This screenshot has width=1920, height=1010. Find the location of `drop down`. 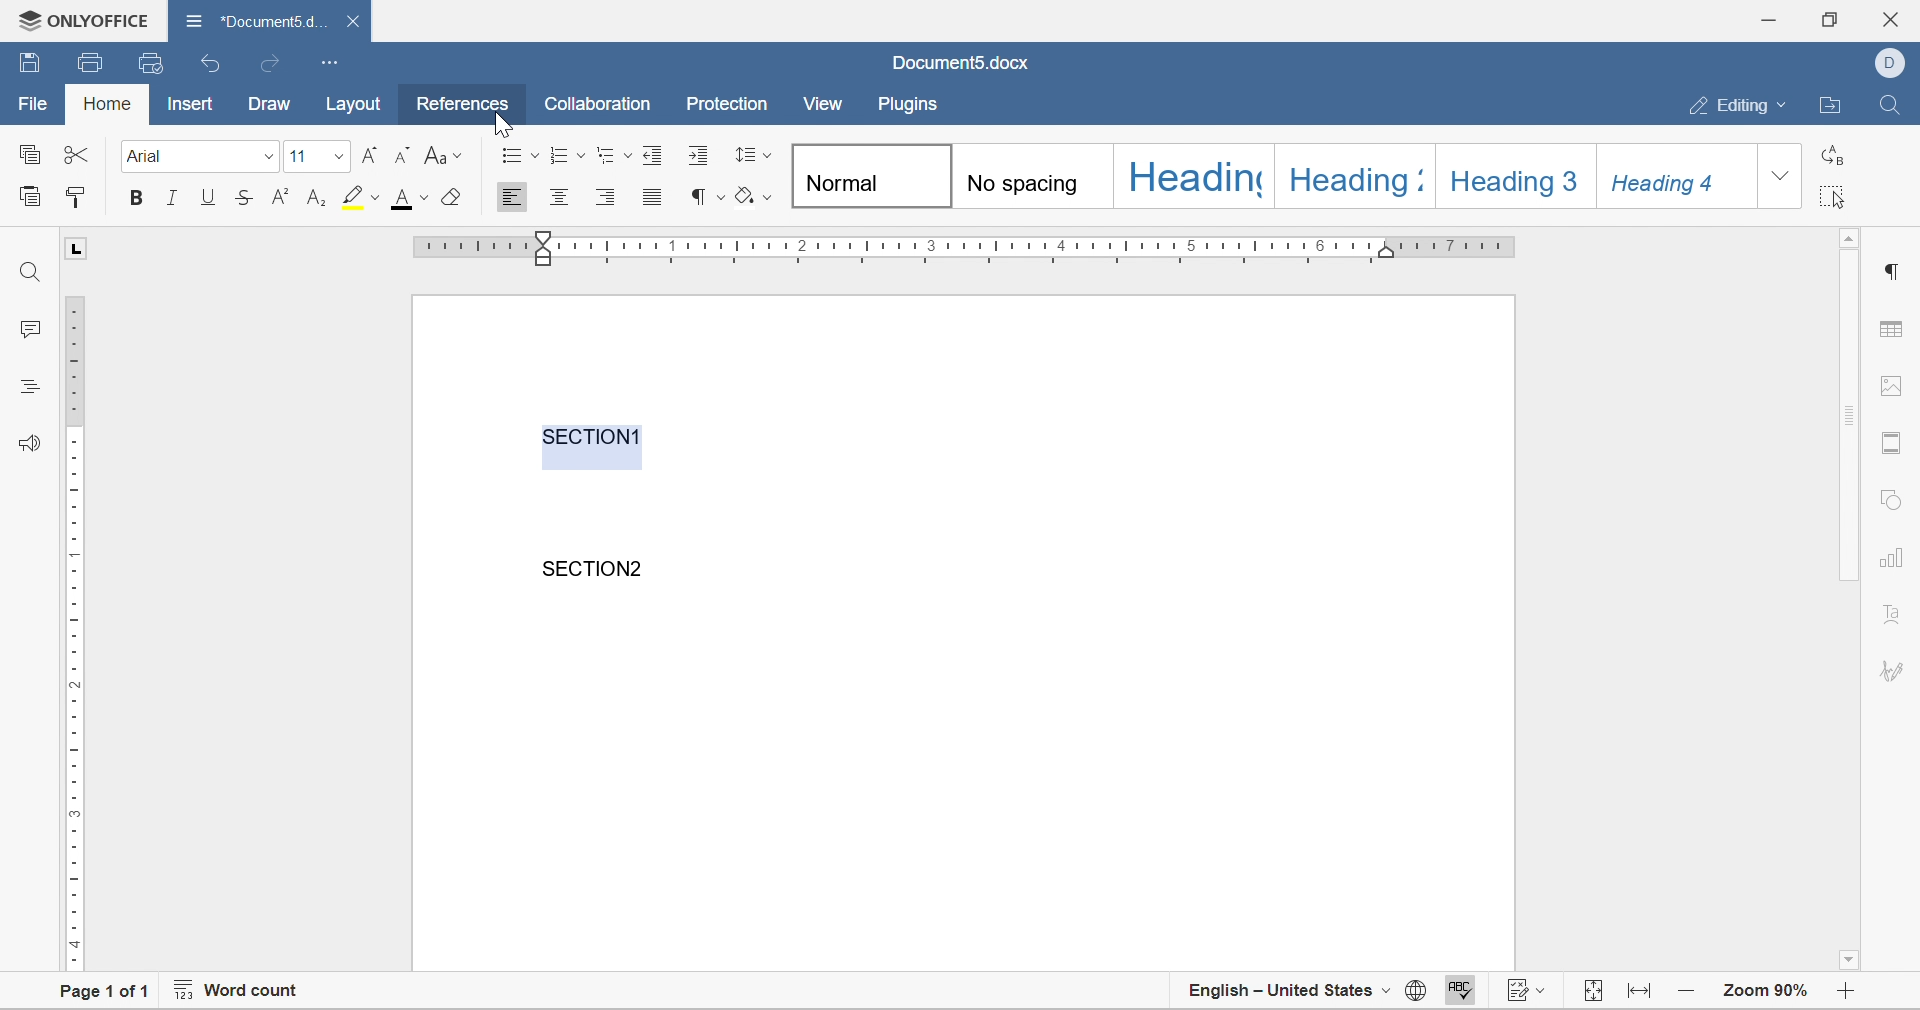

drop down is located at coordinates (268, 158).